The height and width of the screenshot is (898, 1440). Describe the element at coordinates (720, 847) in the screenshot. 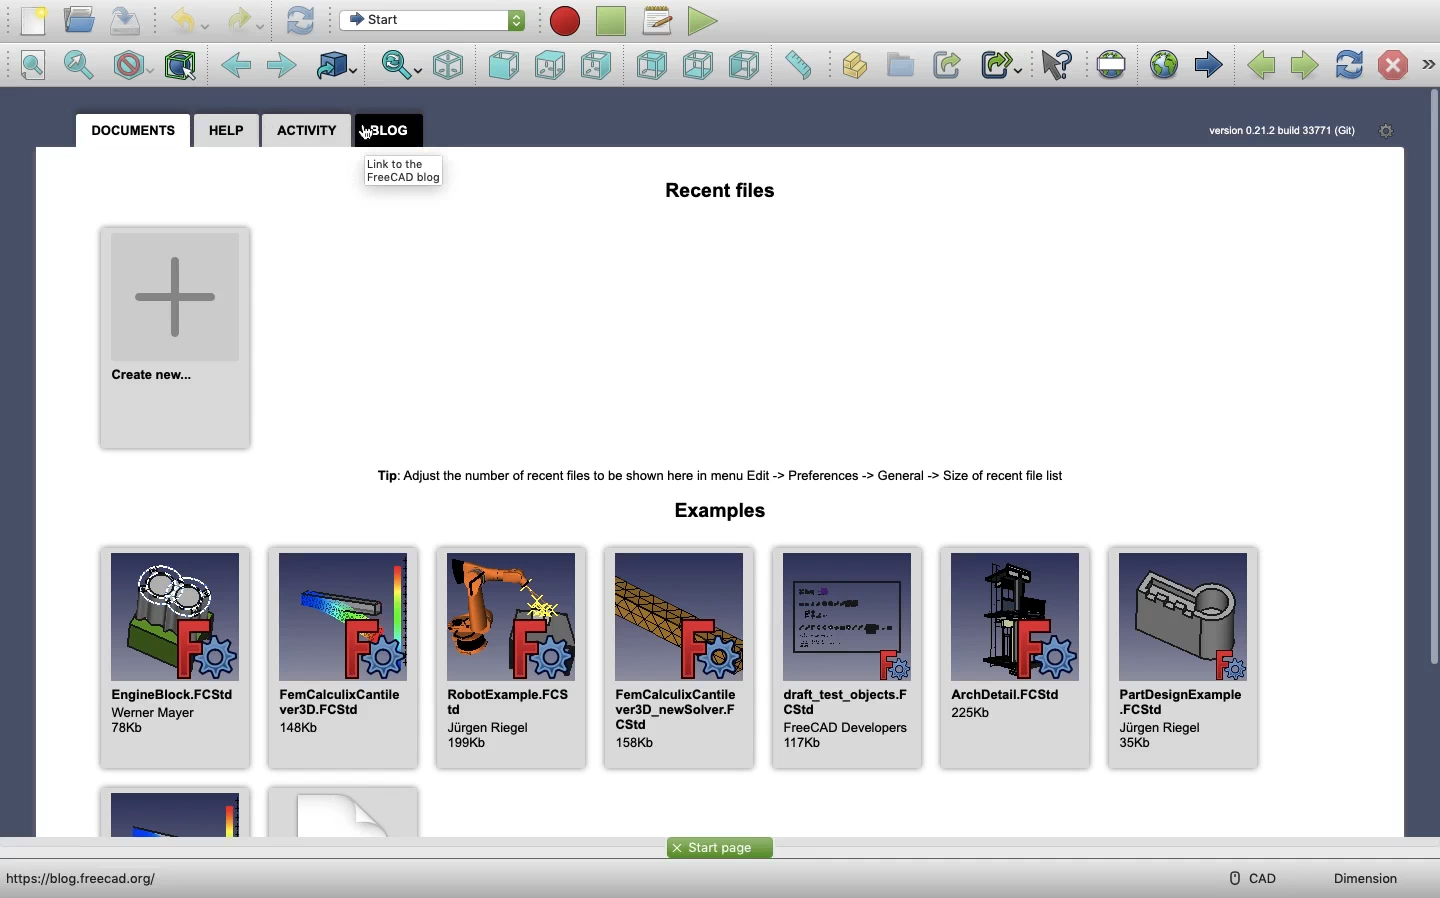

I see `Start Page` at that location.